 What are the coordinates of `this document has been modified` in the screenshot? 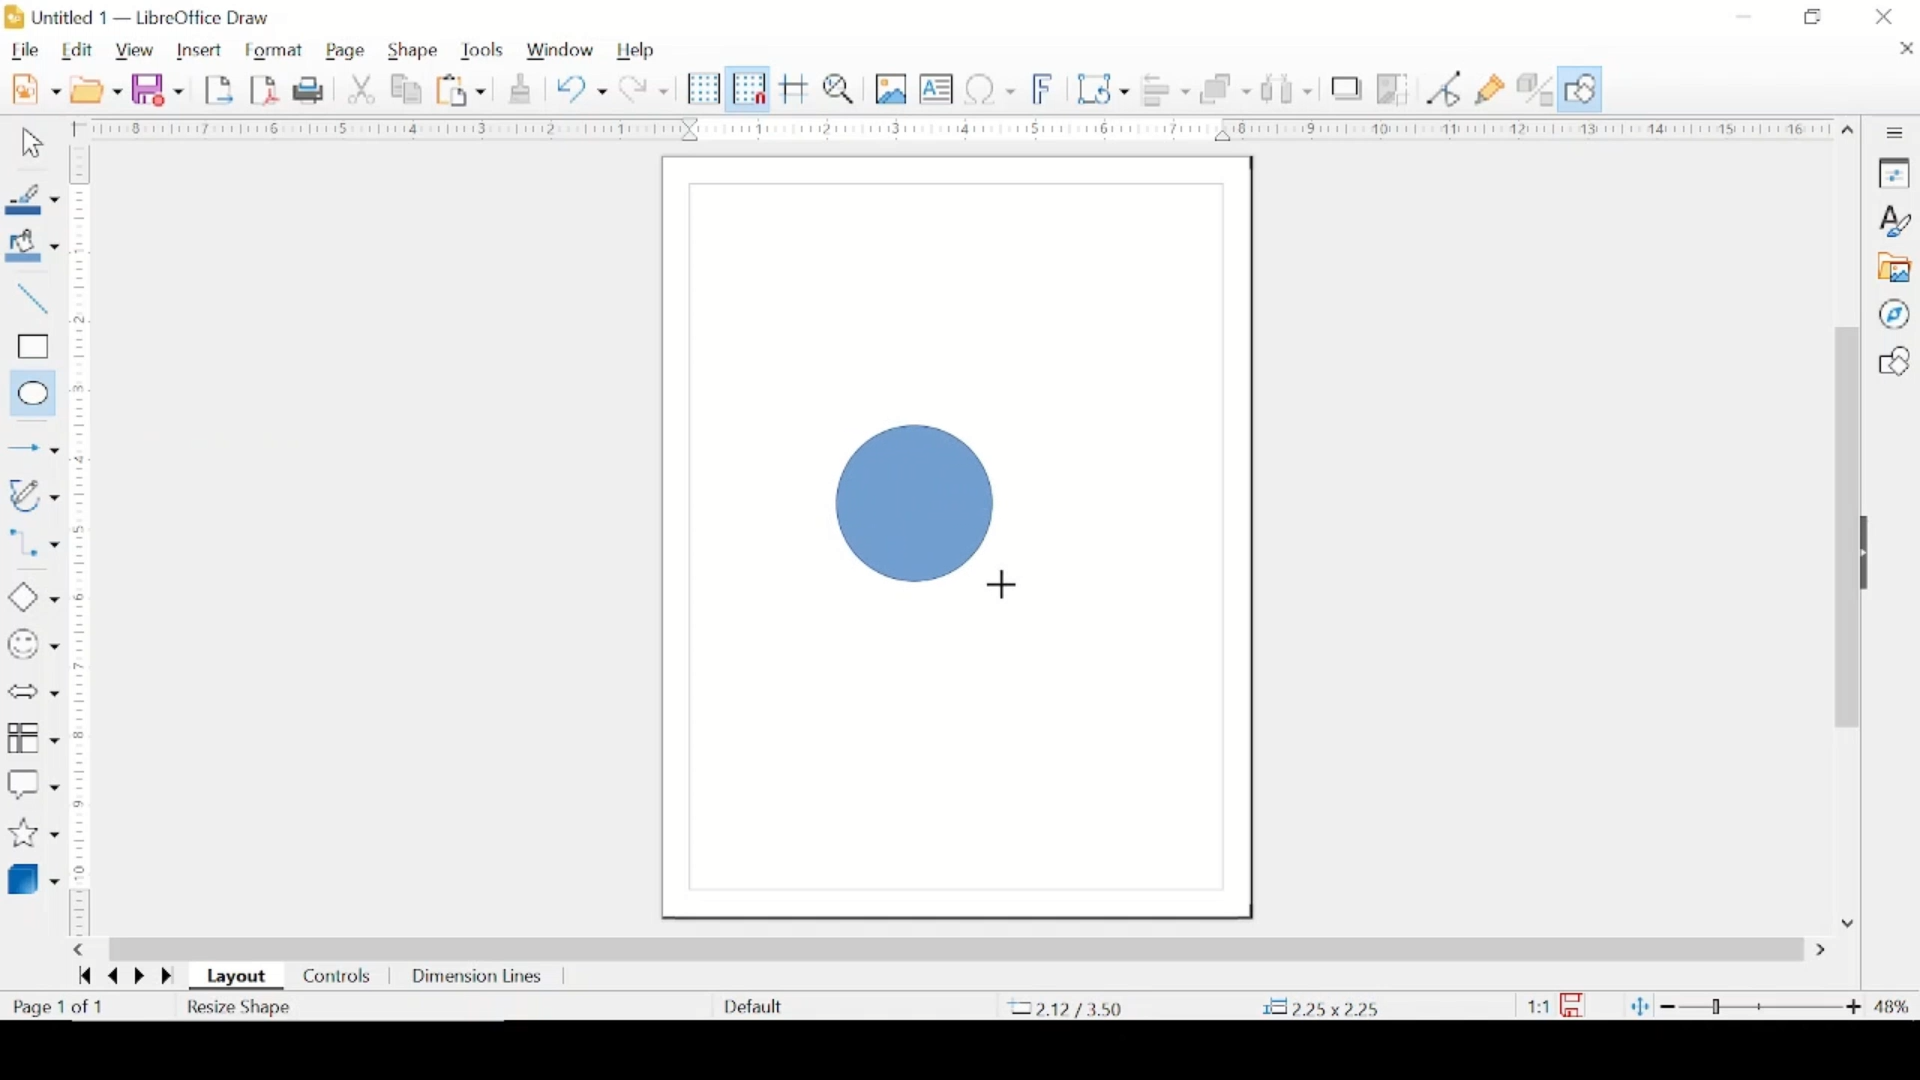 It's located at (1559, 1004).